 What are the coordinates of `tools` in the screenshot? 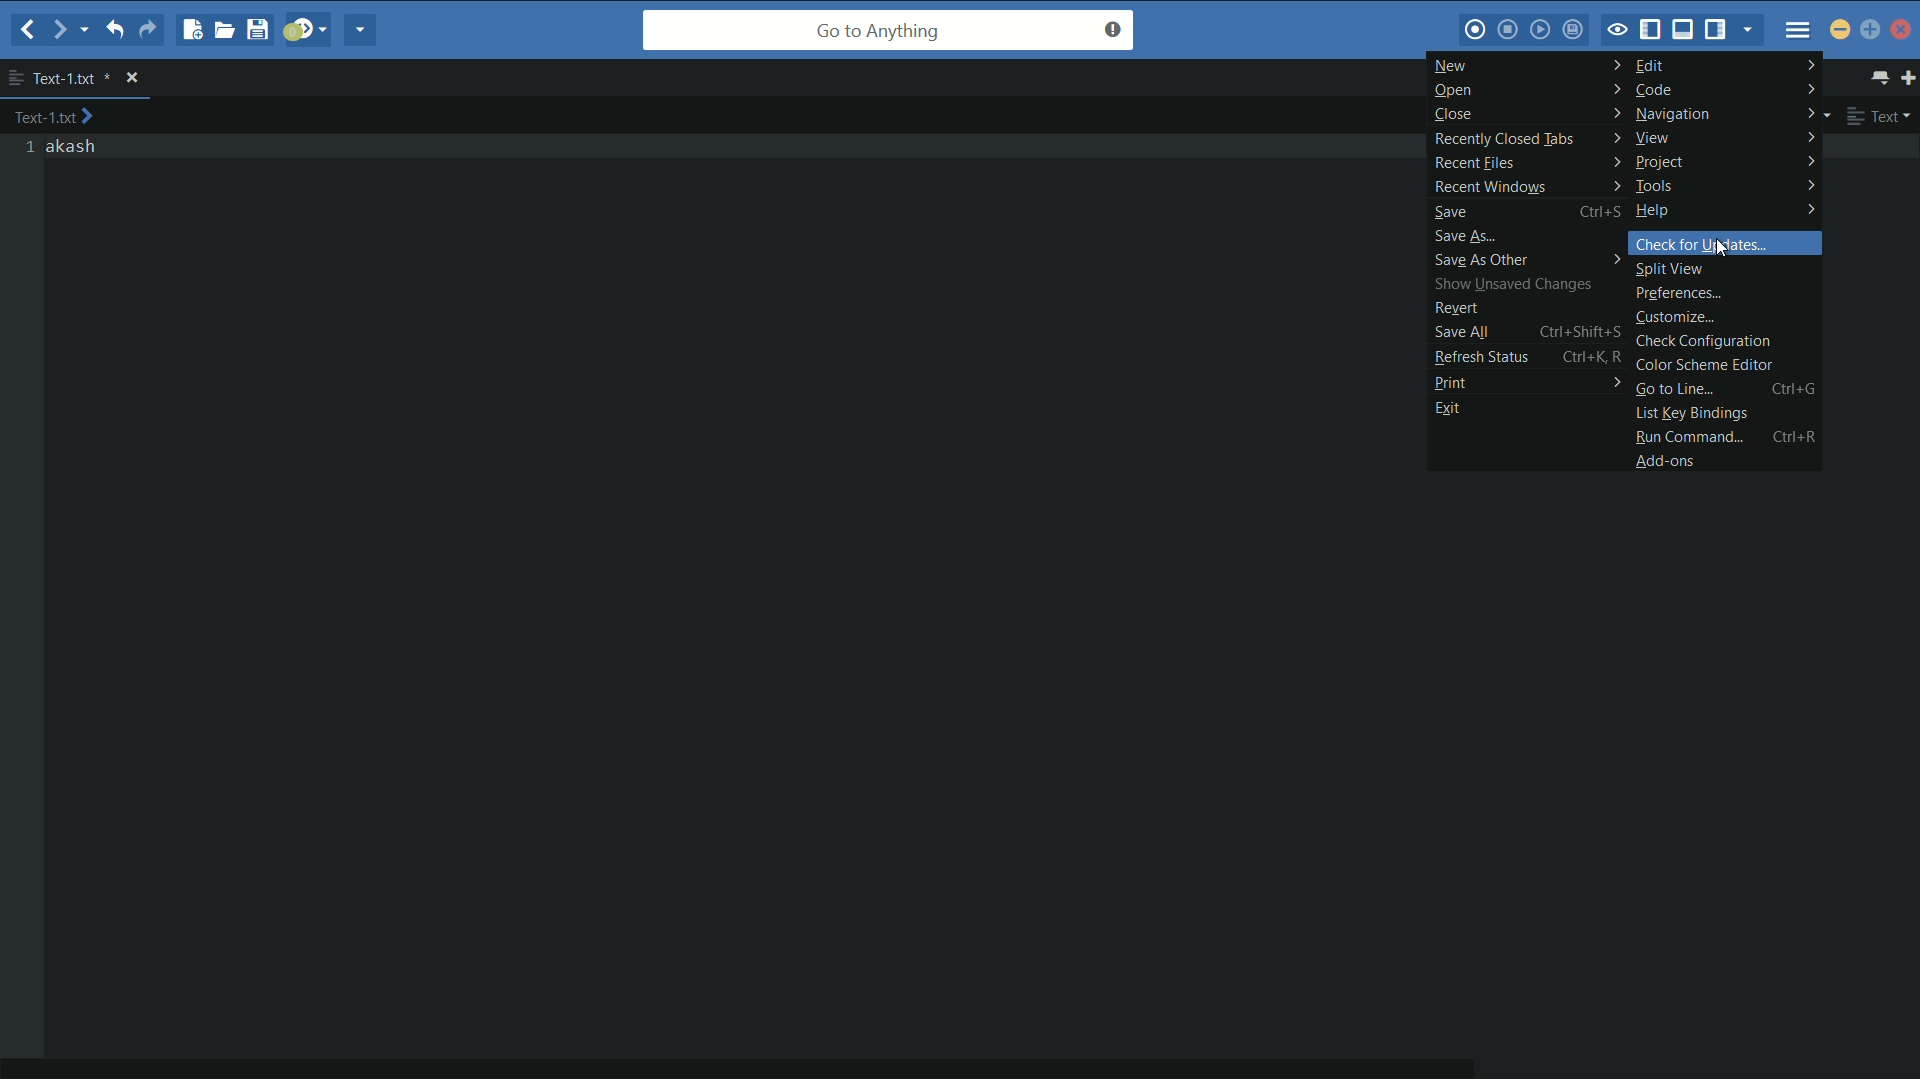 It's located at (1725, 185).